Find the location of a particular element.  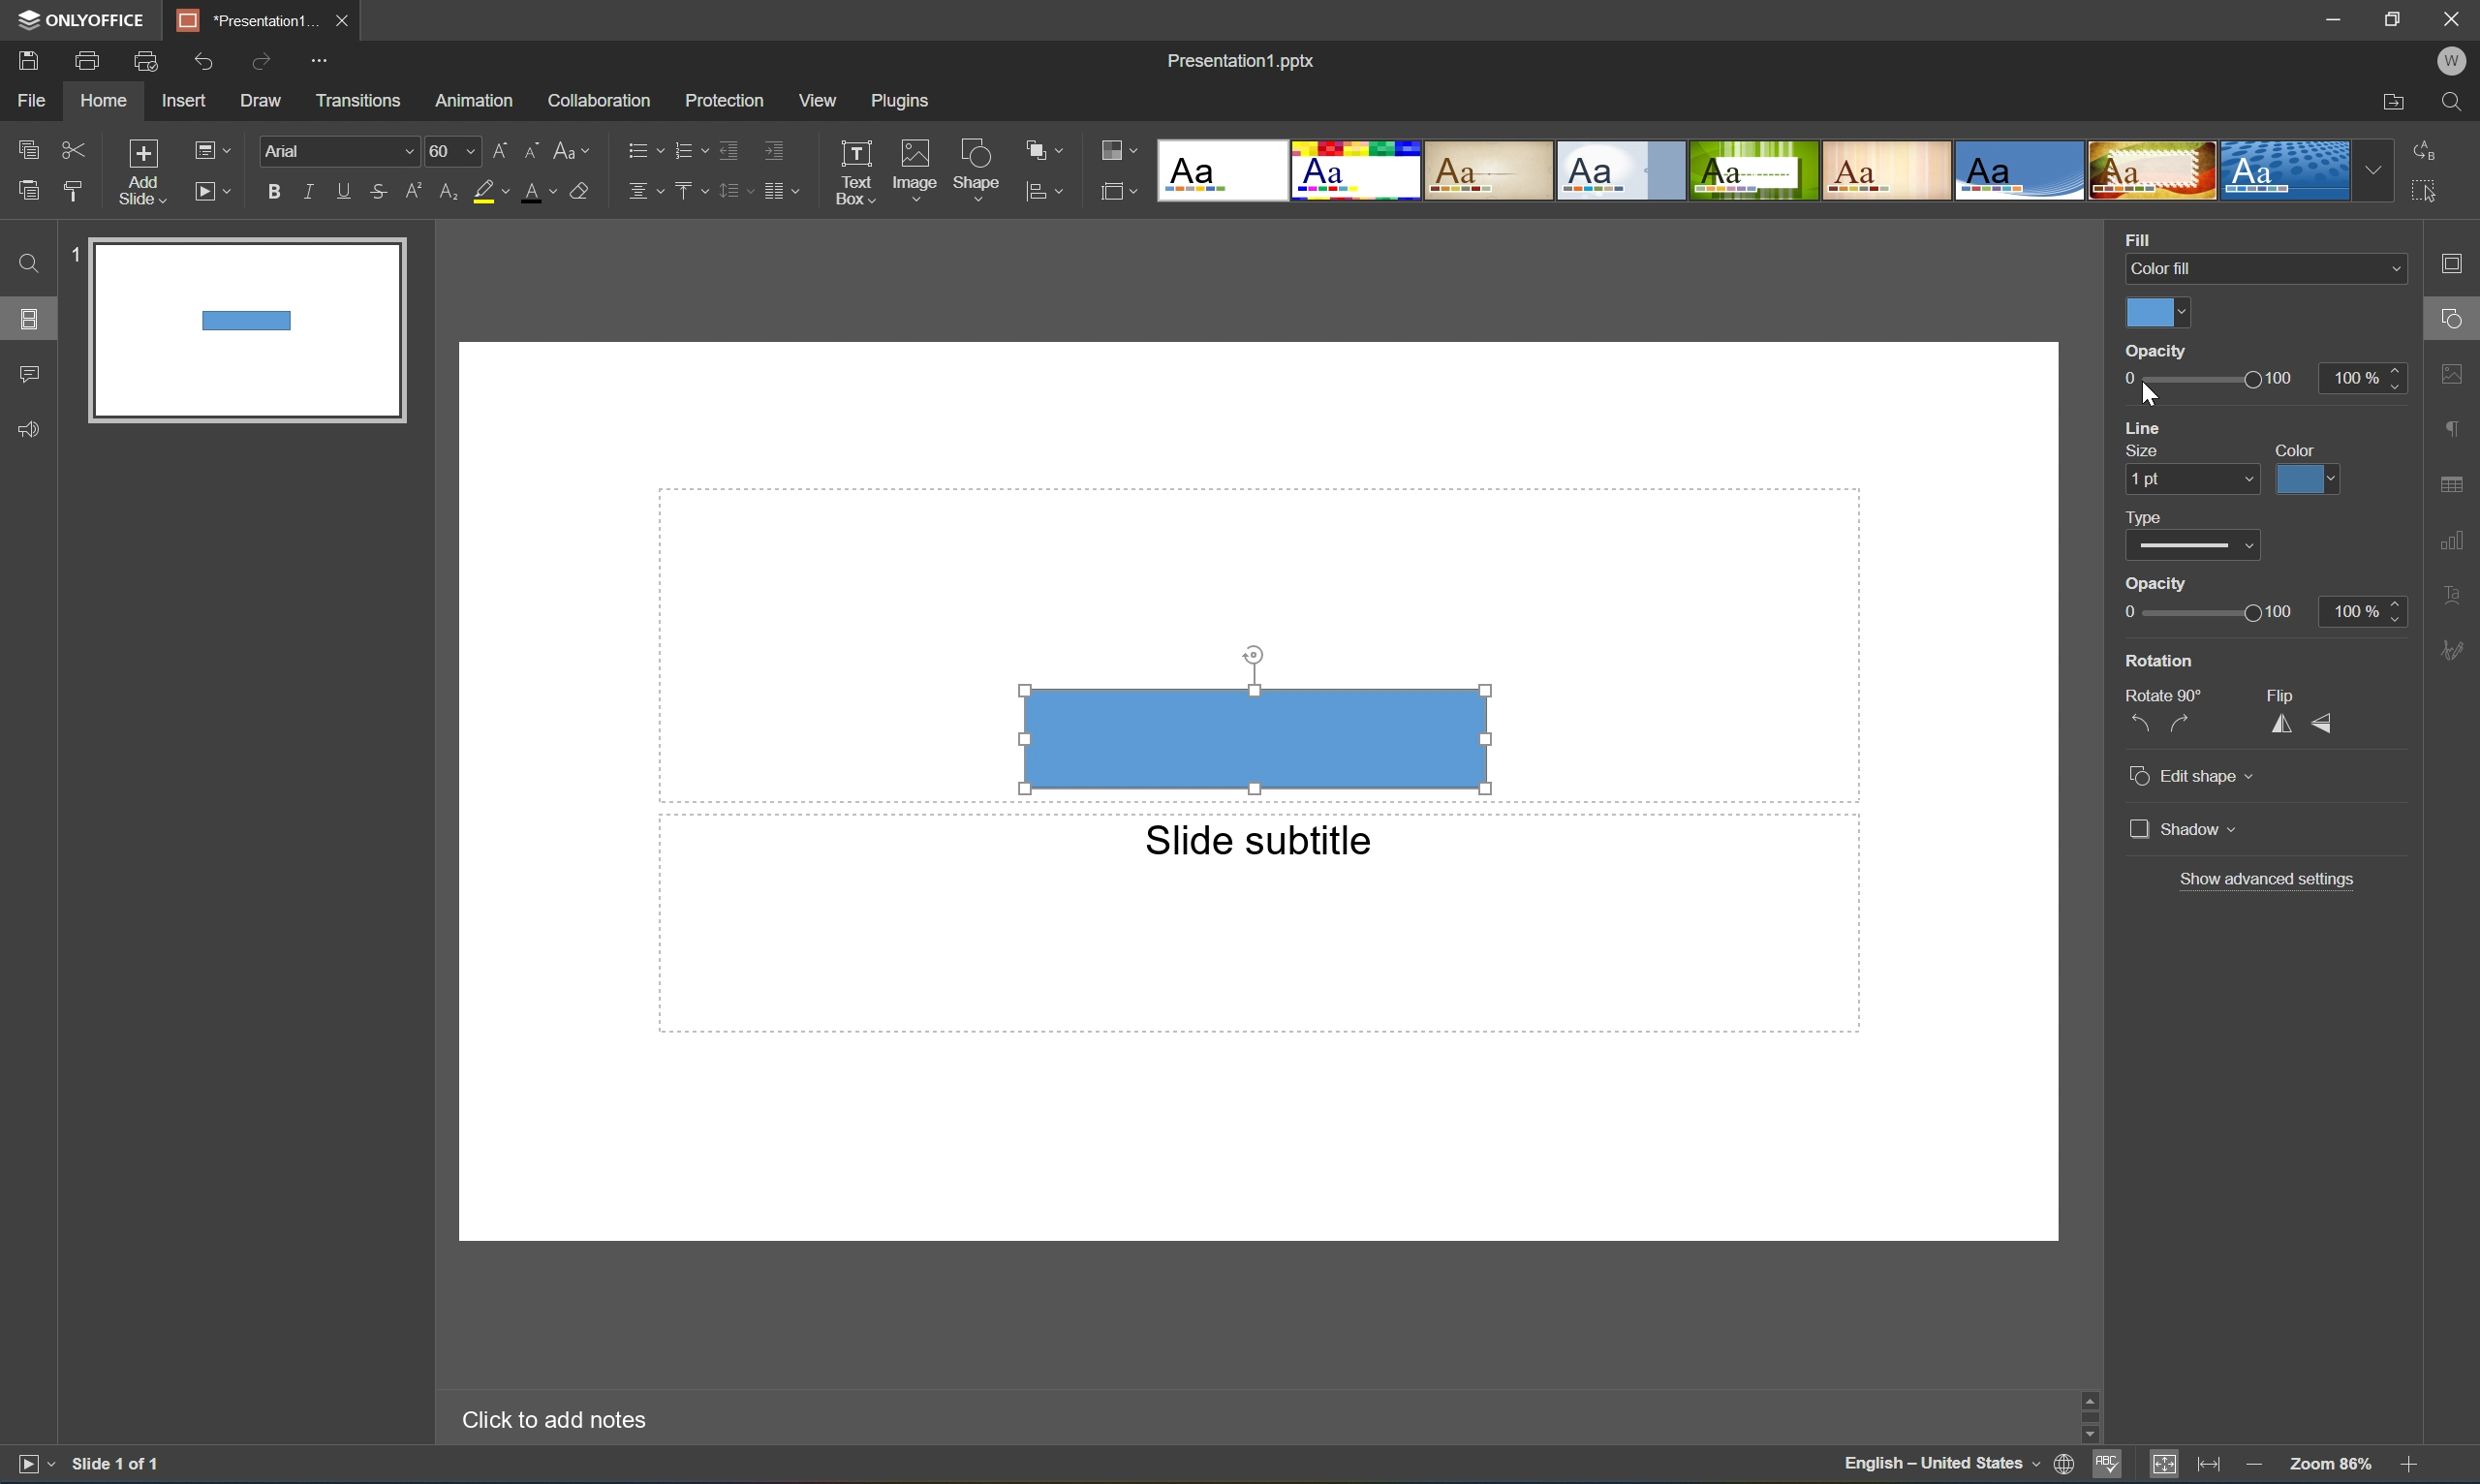

Select all is located at coordinates (2426, 197).